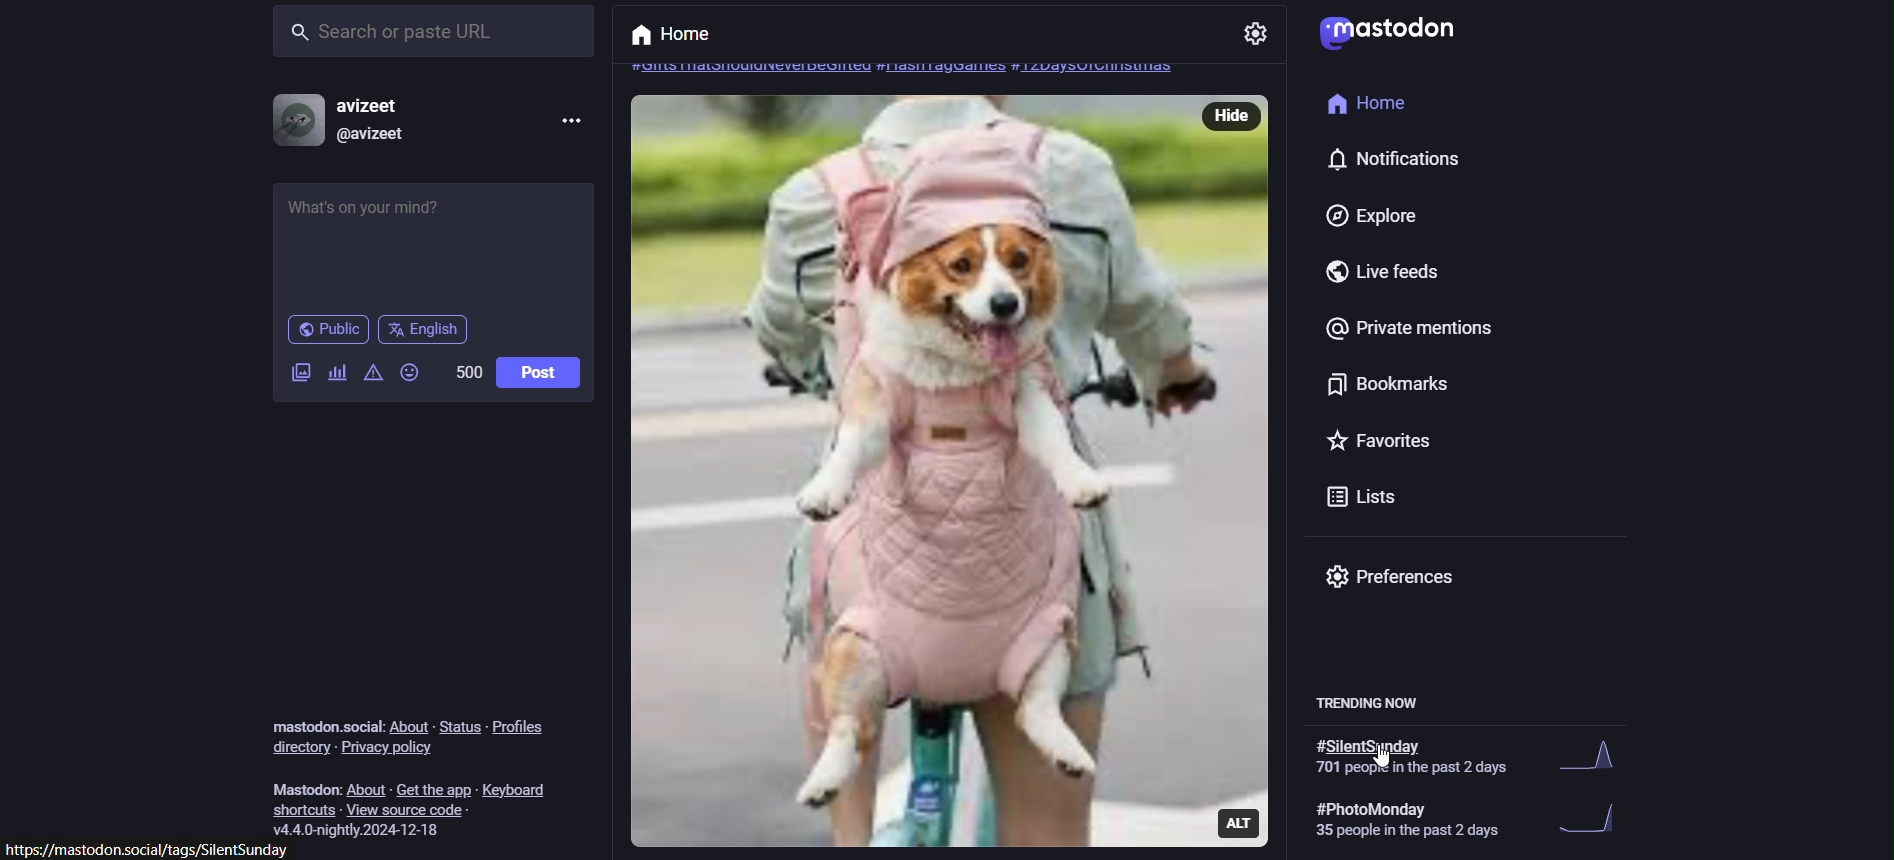  What do you see at coordinates (1362, 495) in the screenshot?
I see `Lists` at bounding box center [1362, 495].